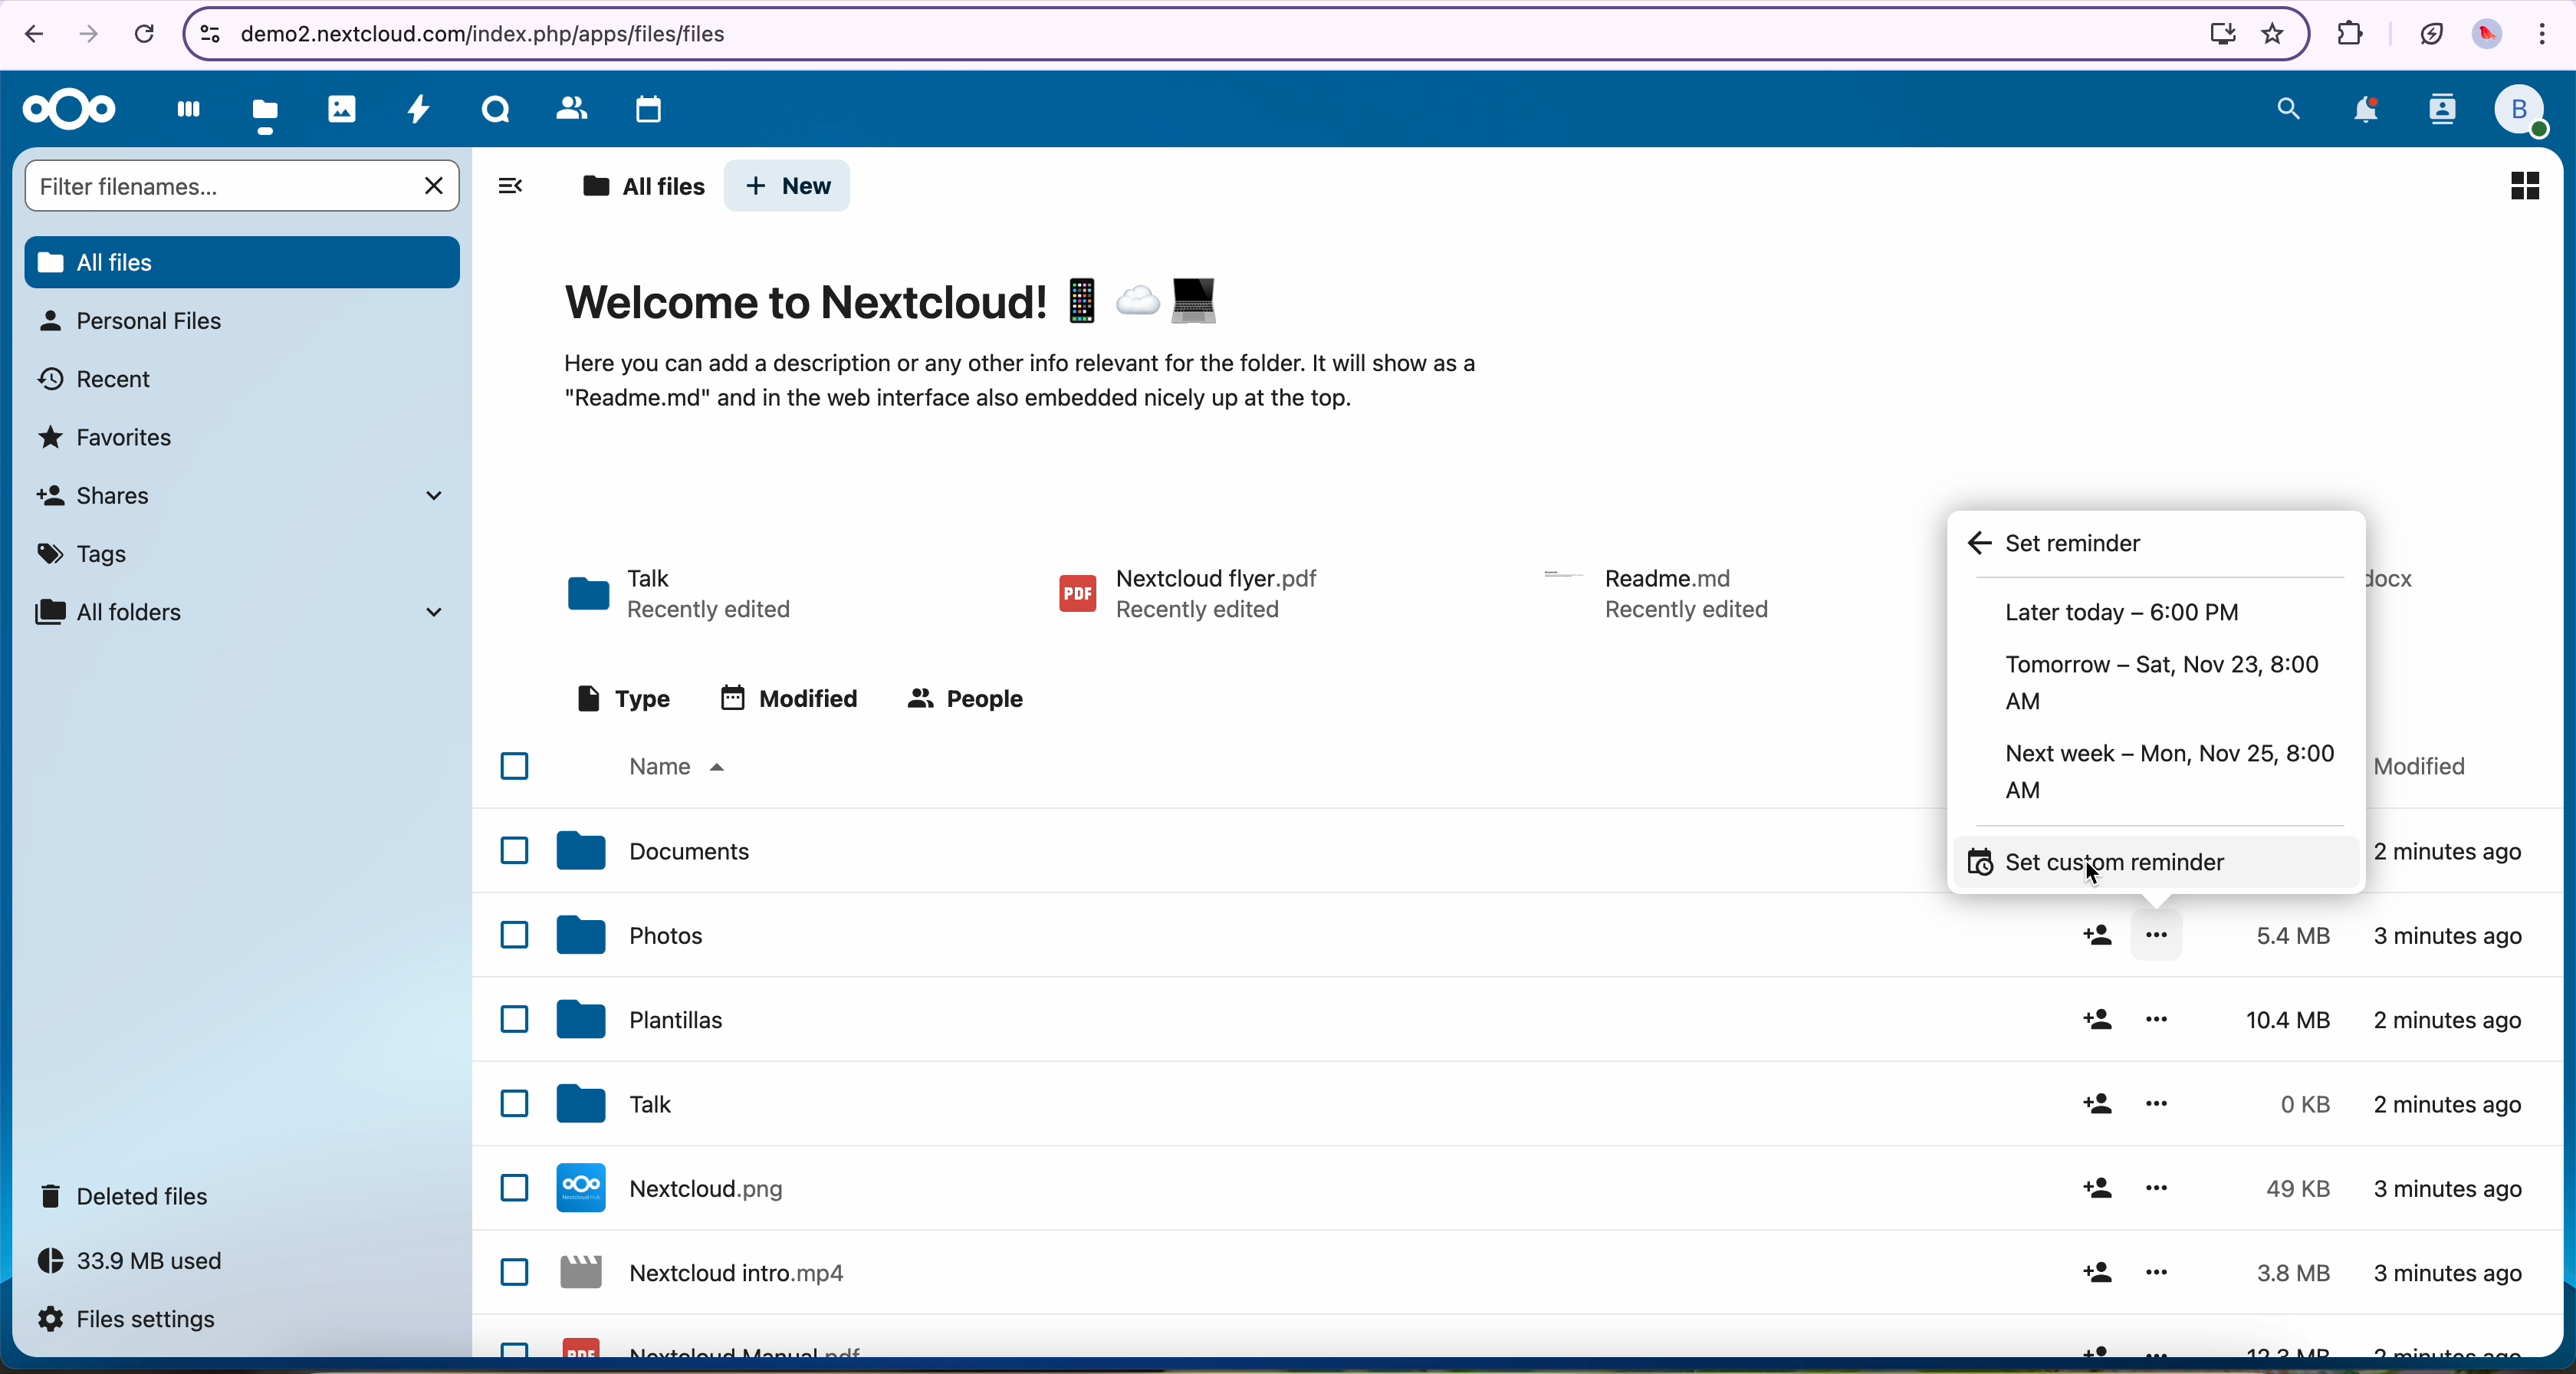 Image resolution: width=2576 pixels, height=1374 pixels. What do you see at coordinates (243, 263) in the screenshot?
I see `all files` at bounding box center [243, 263].